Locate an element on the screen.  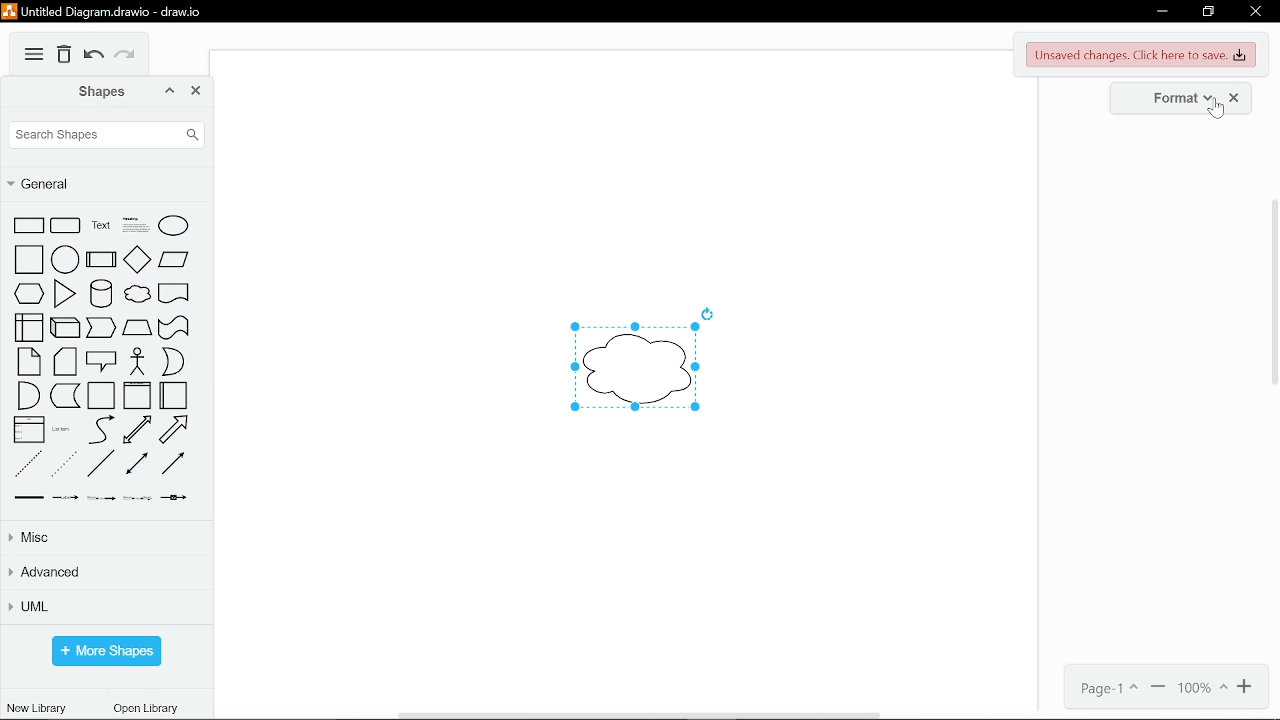
or is located at coordinates (173, 362).